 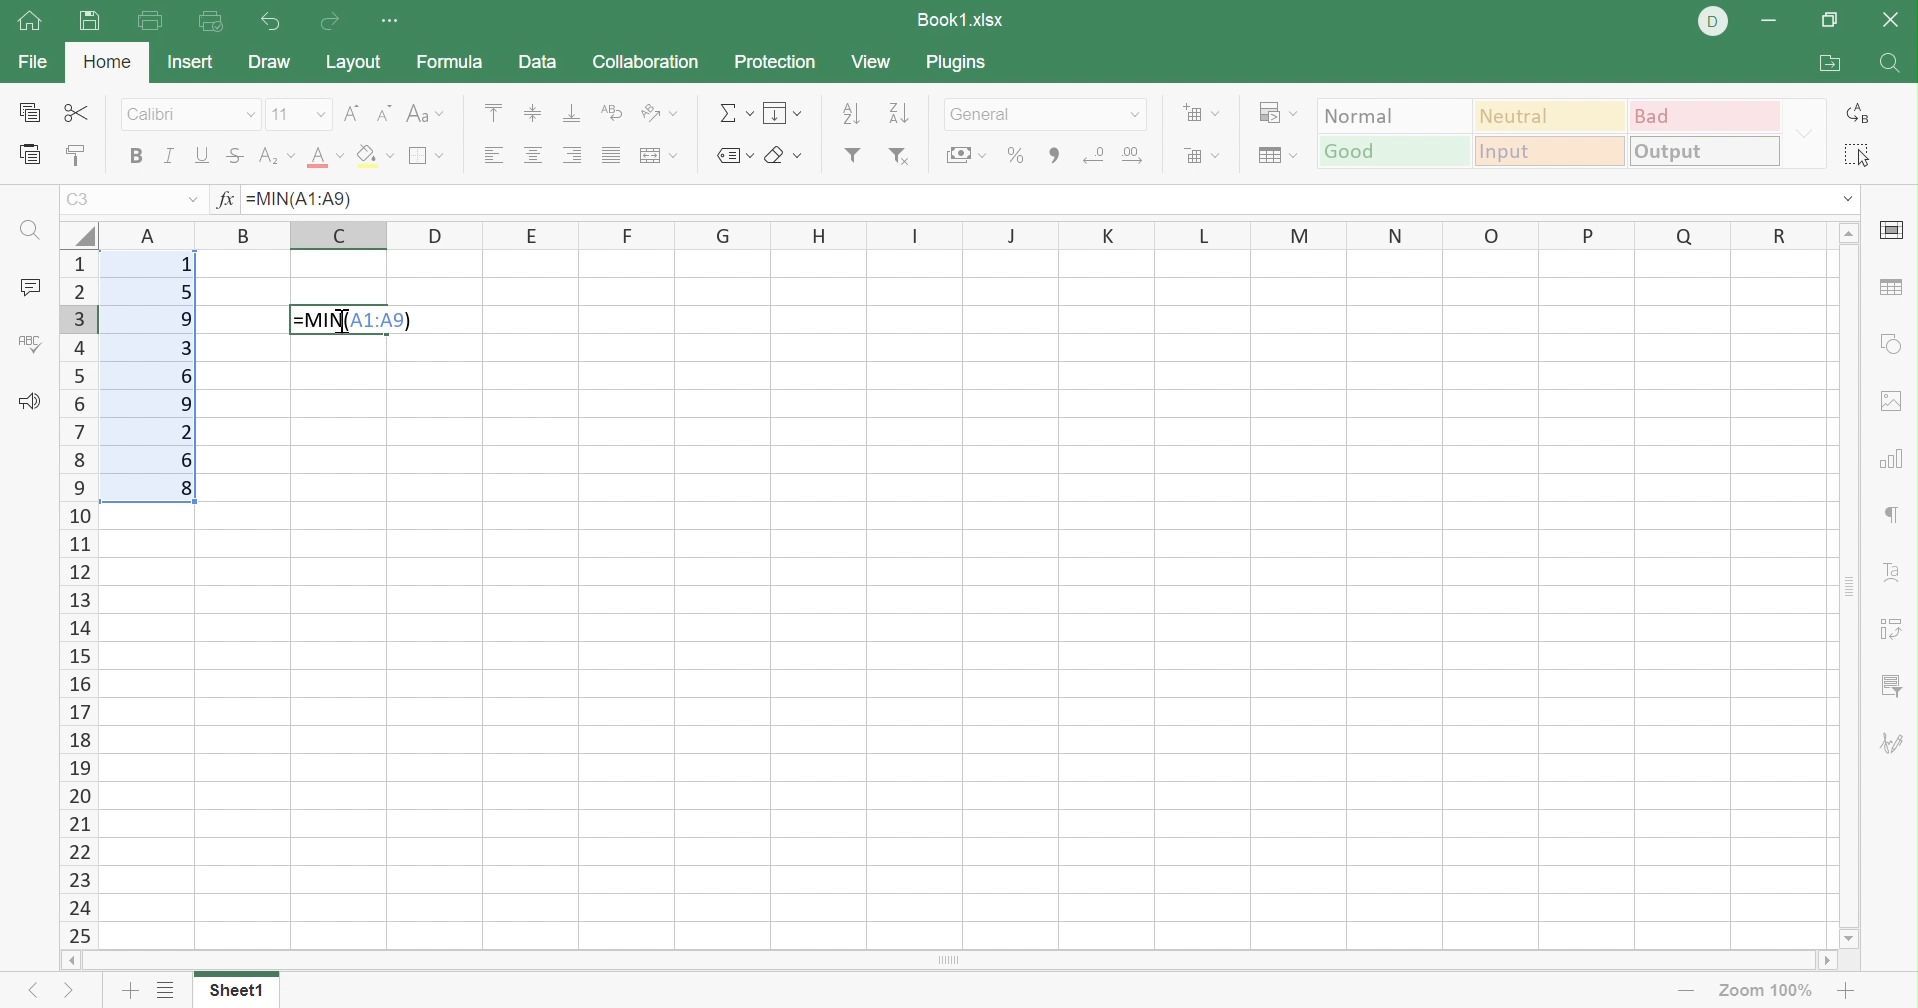 What do you see at coordinates (88, 22) in the screenshot?
I see `Save` at bounding box center [88, 22].